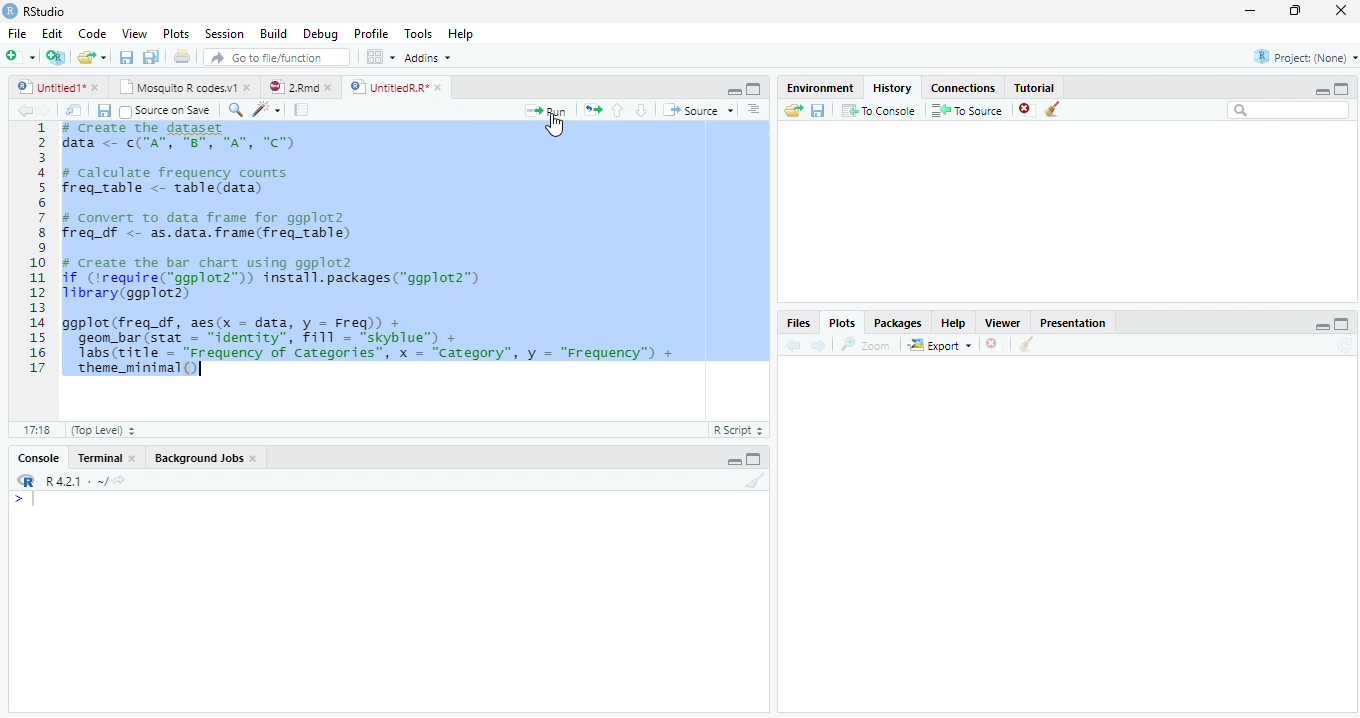 Image resolution: width=1360 pixels, height=718 pixels. Describe the element at coordinates (182, 58) in the screenshot. I see `Print` at that location.